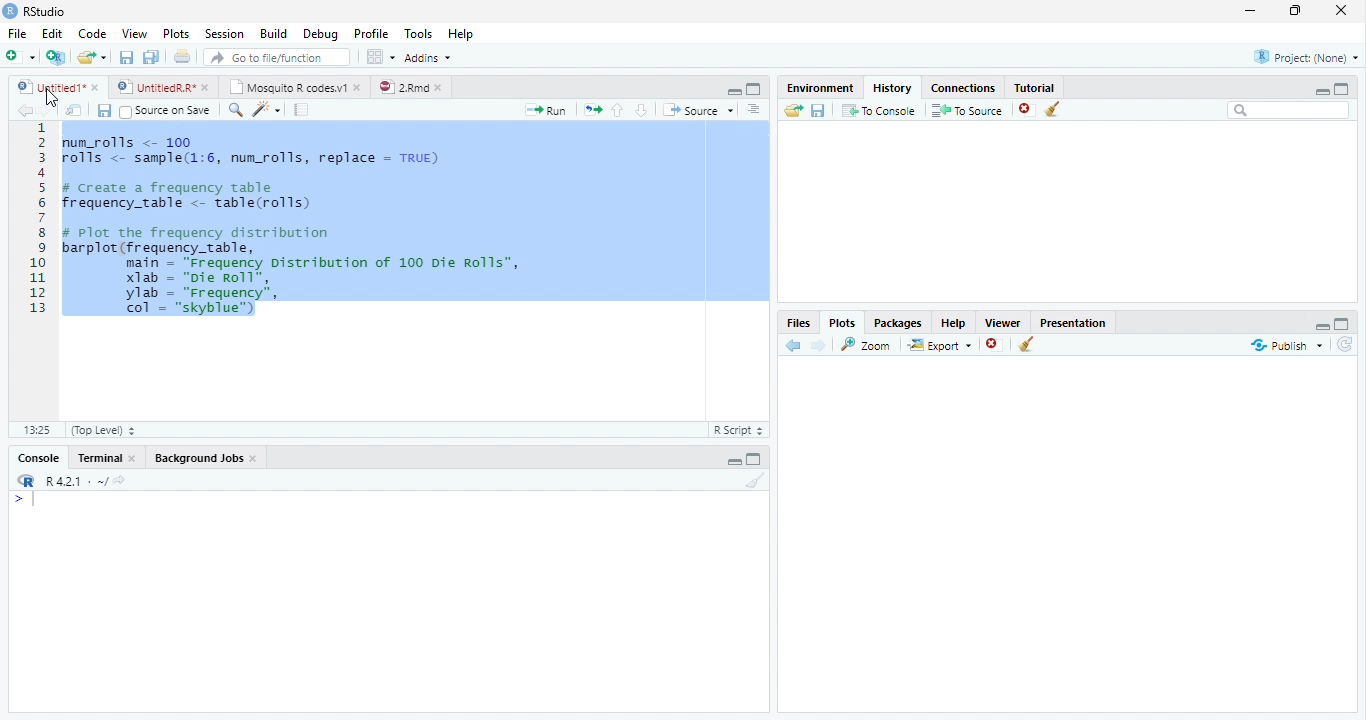  What do you see at coordinates (1344, 345) in the screenshot?
I see `Refresh List` at bounding box center [1344, 345].